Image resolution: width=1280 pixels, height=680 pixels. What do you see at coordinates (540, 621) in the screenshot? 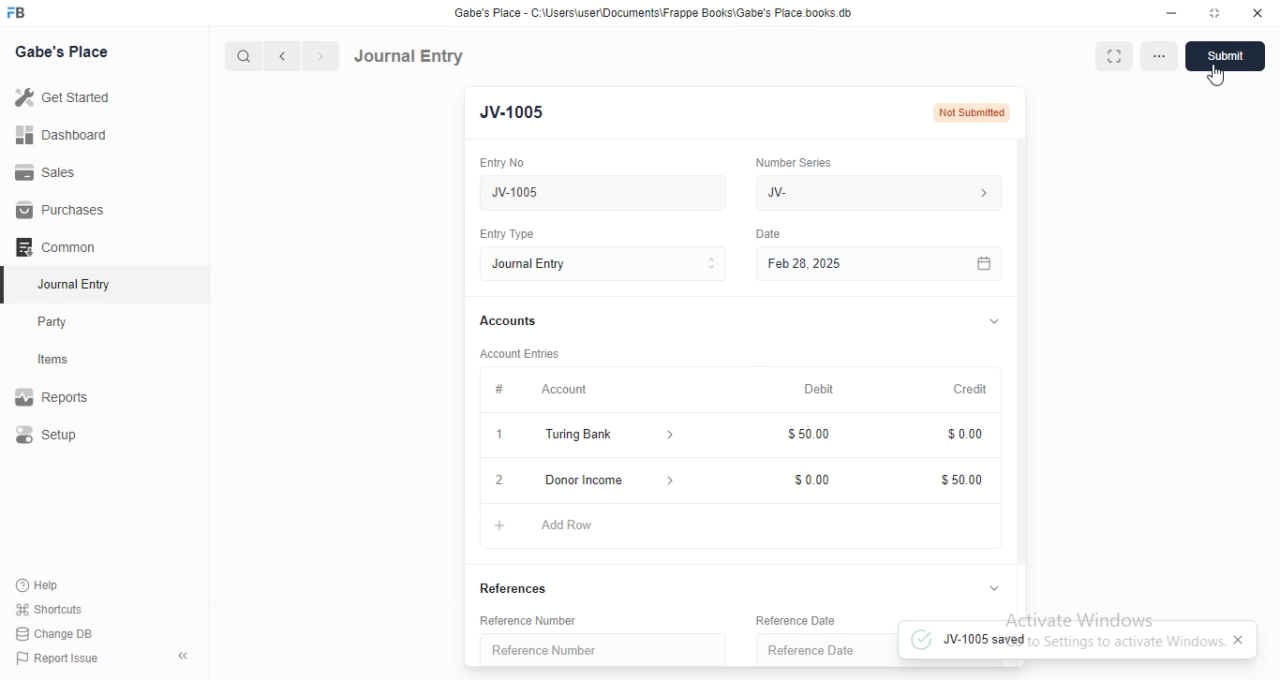
I see `Reference Number` at bounding box center [540, 621].